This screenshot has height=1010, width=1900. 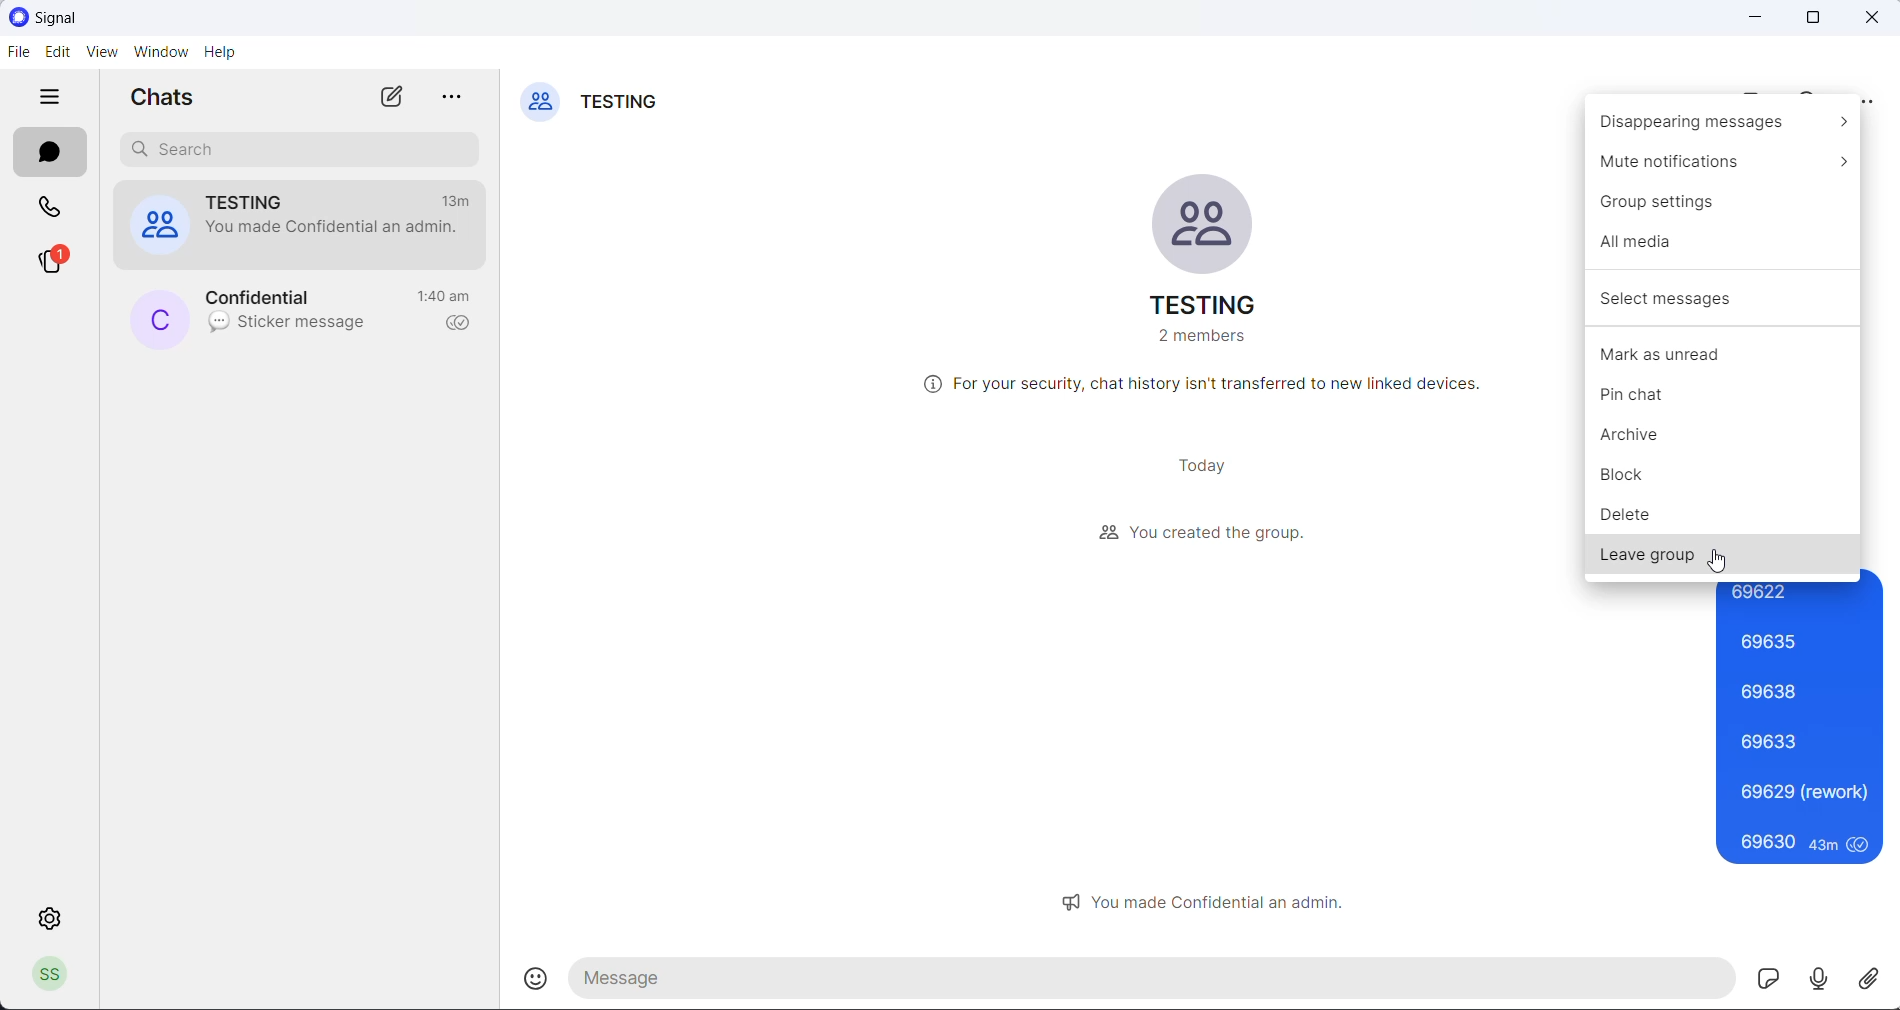 I want to click on settings, so click(x=49, y=920).